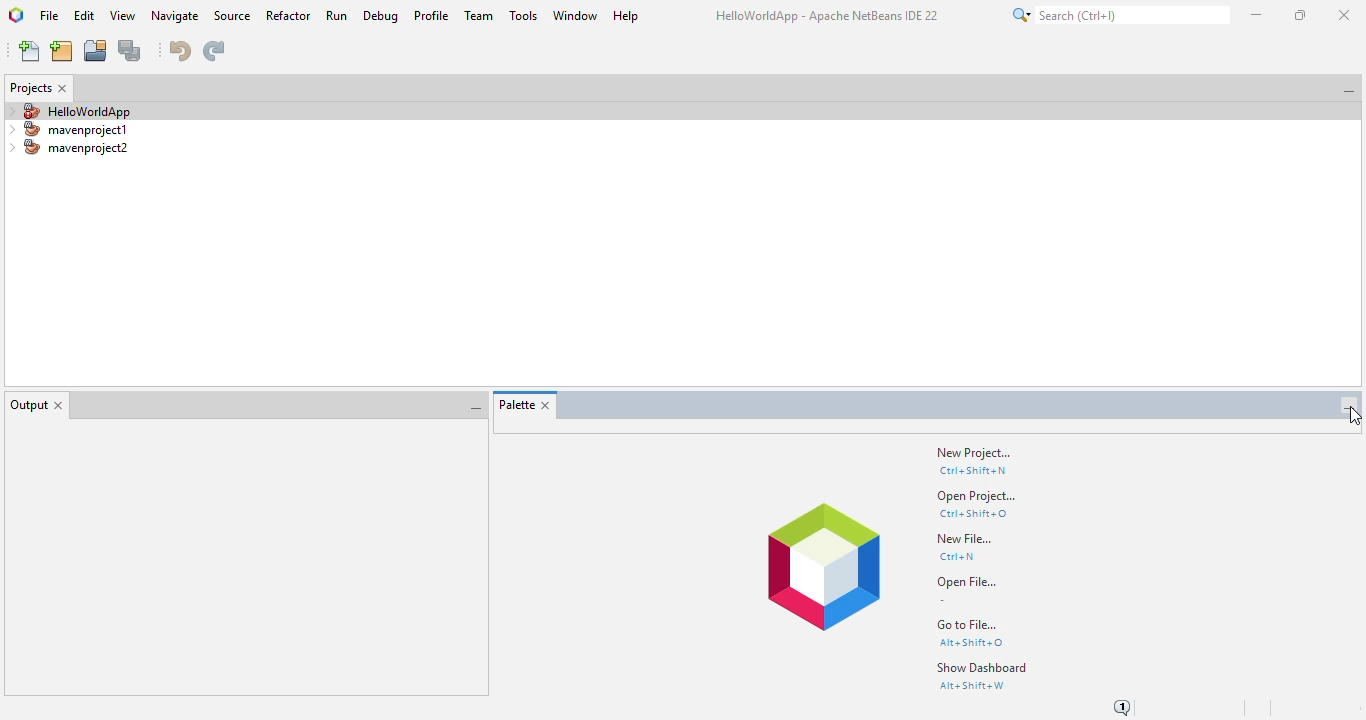  I want to click on output, so click(28, 405).